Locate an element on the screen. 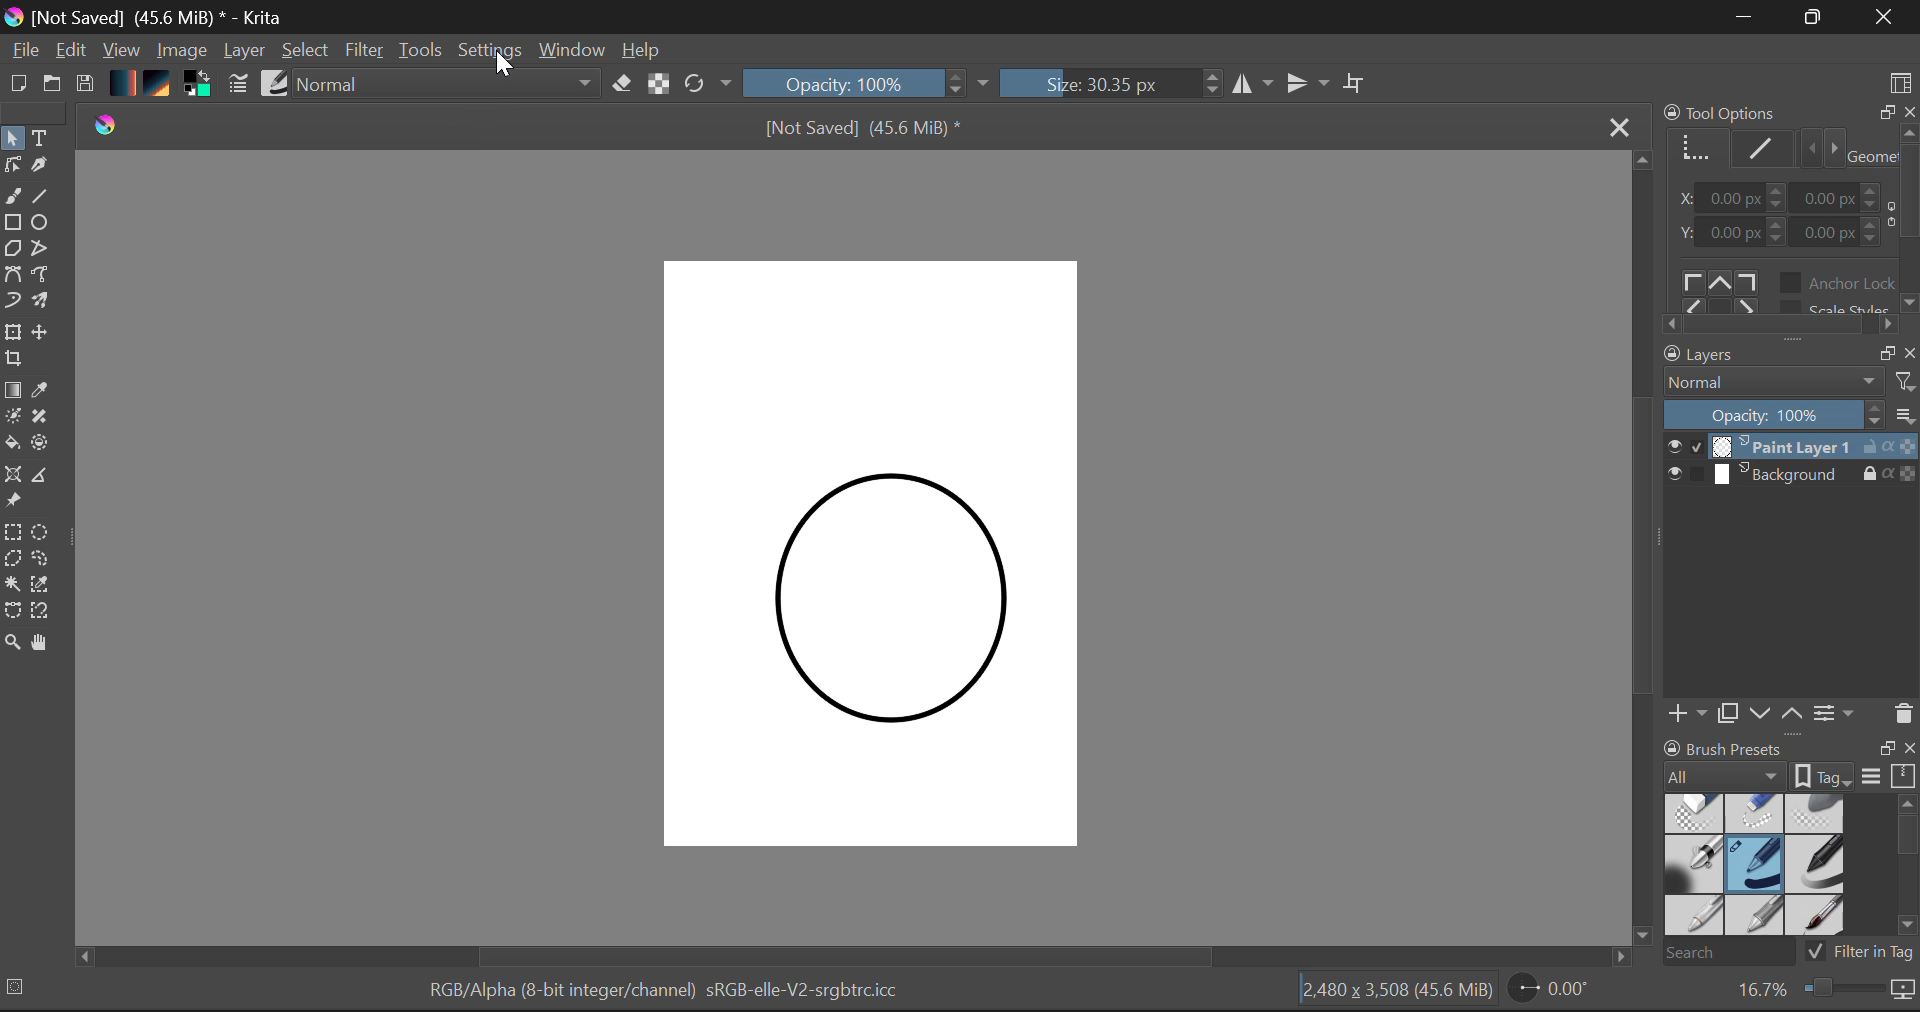 The height and width of the screenshot is (1012, 1920). File Name & Size is located at coordinates (864, 126).